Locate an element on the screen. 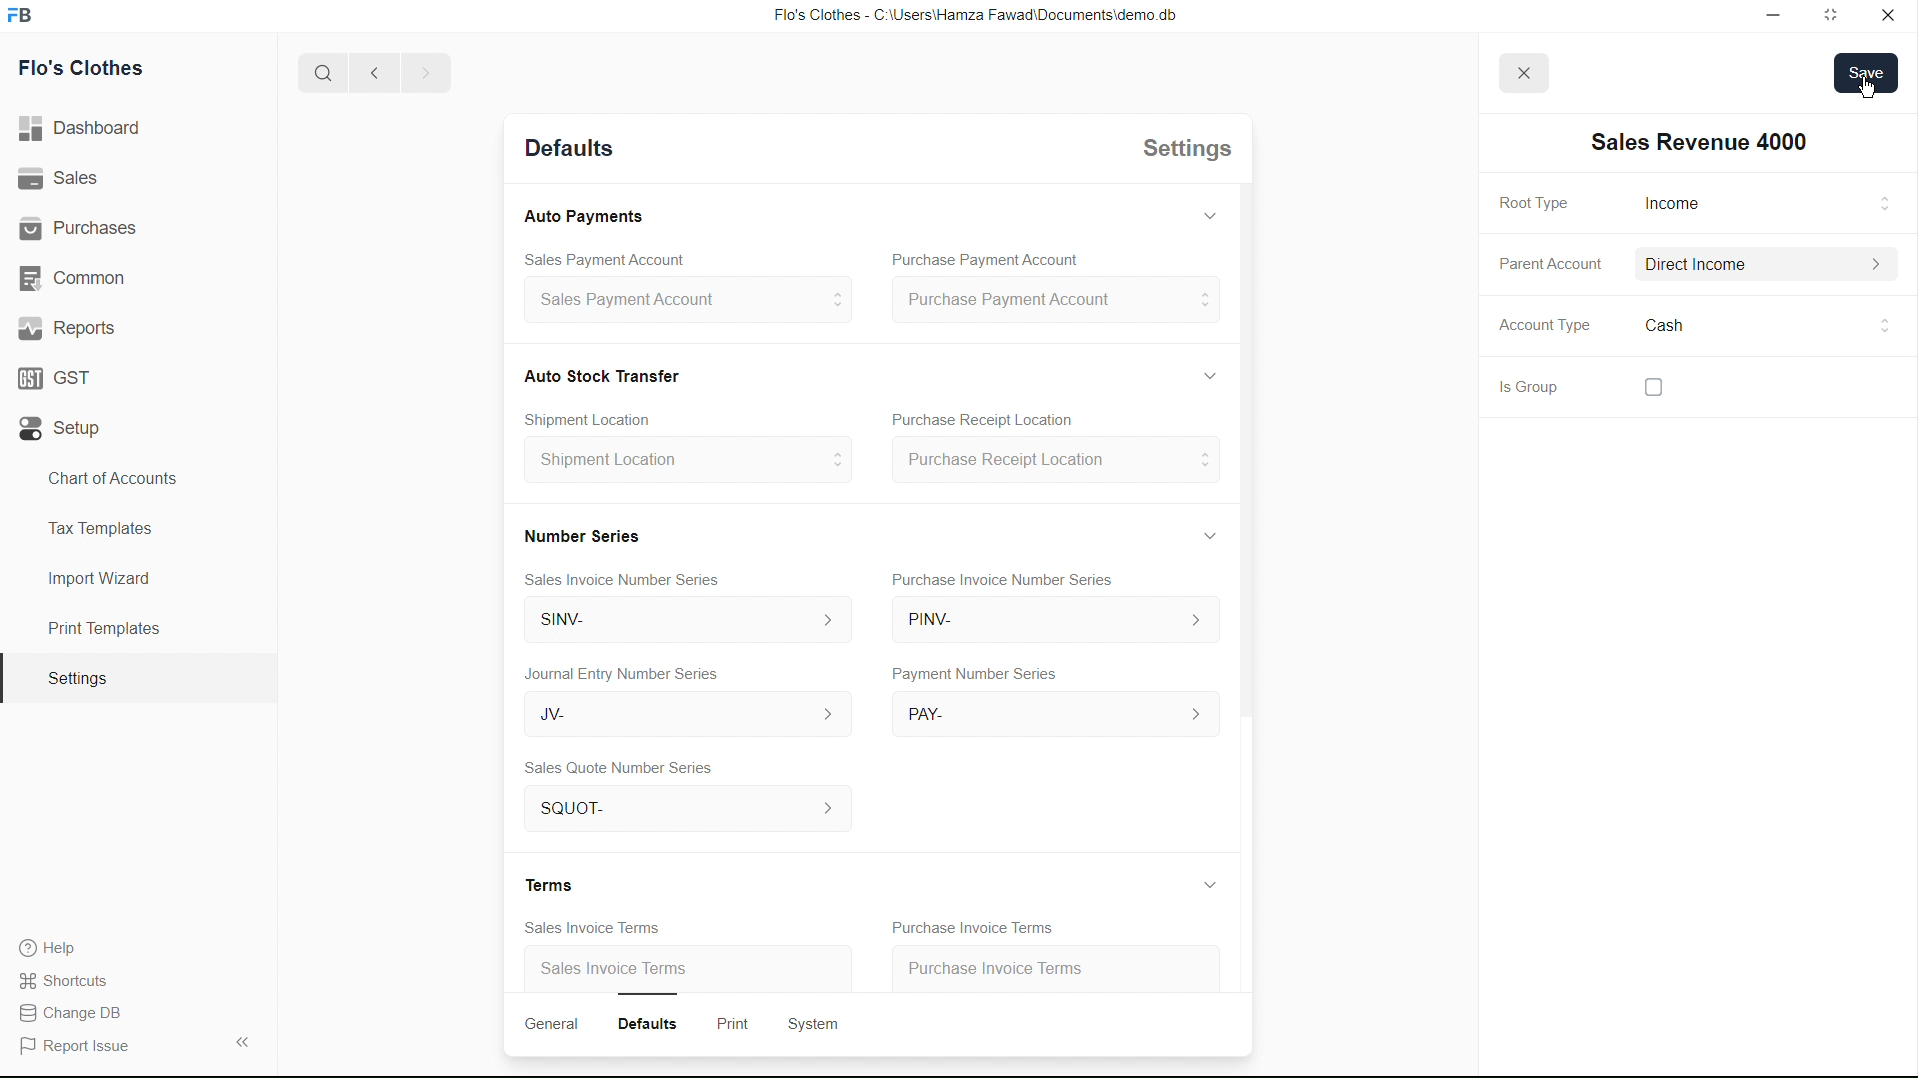 Image resolution: width=1918 pixels, height=1078 pixels. Forward is located at coordinates (425, 73).